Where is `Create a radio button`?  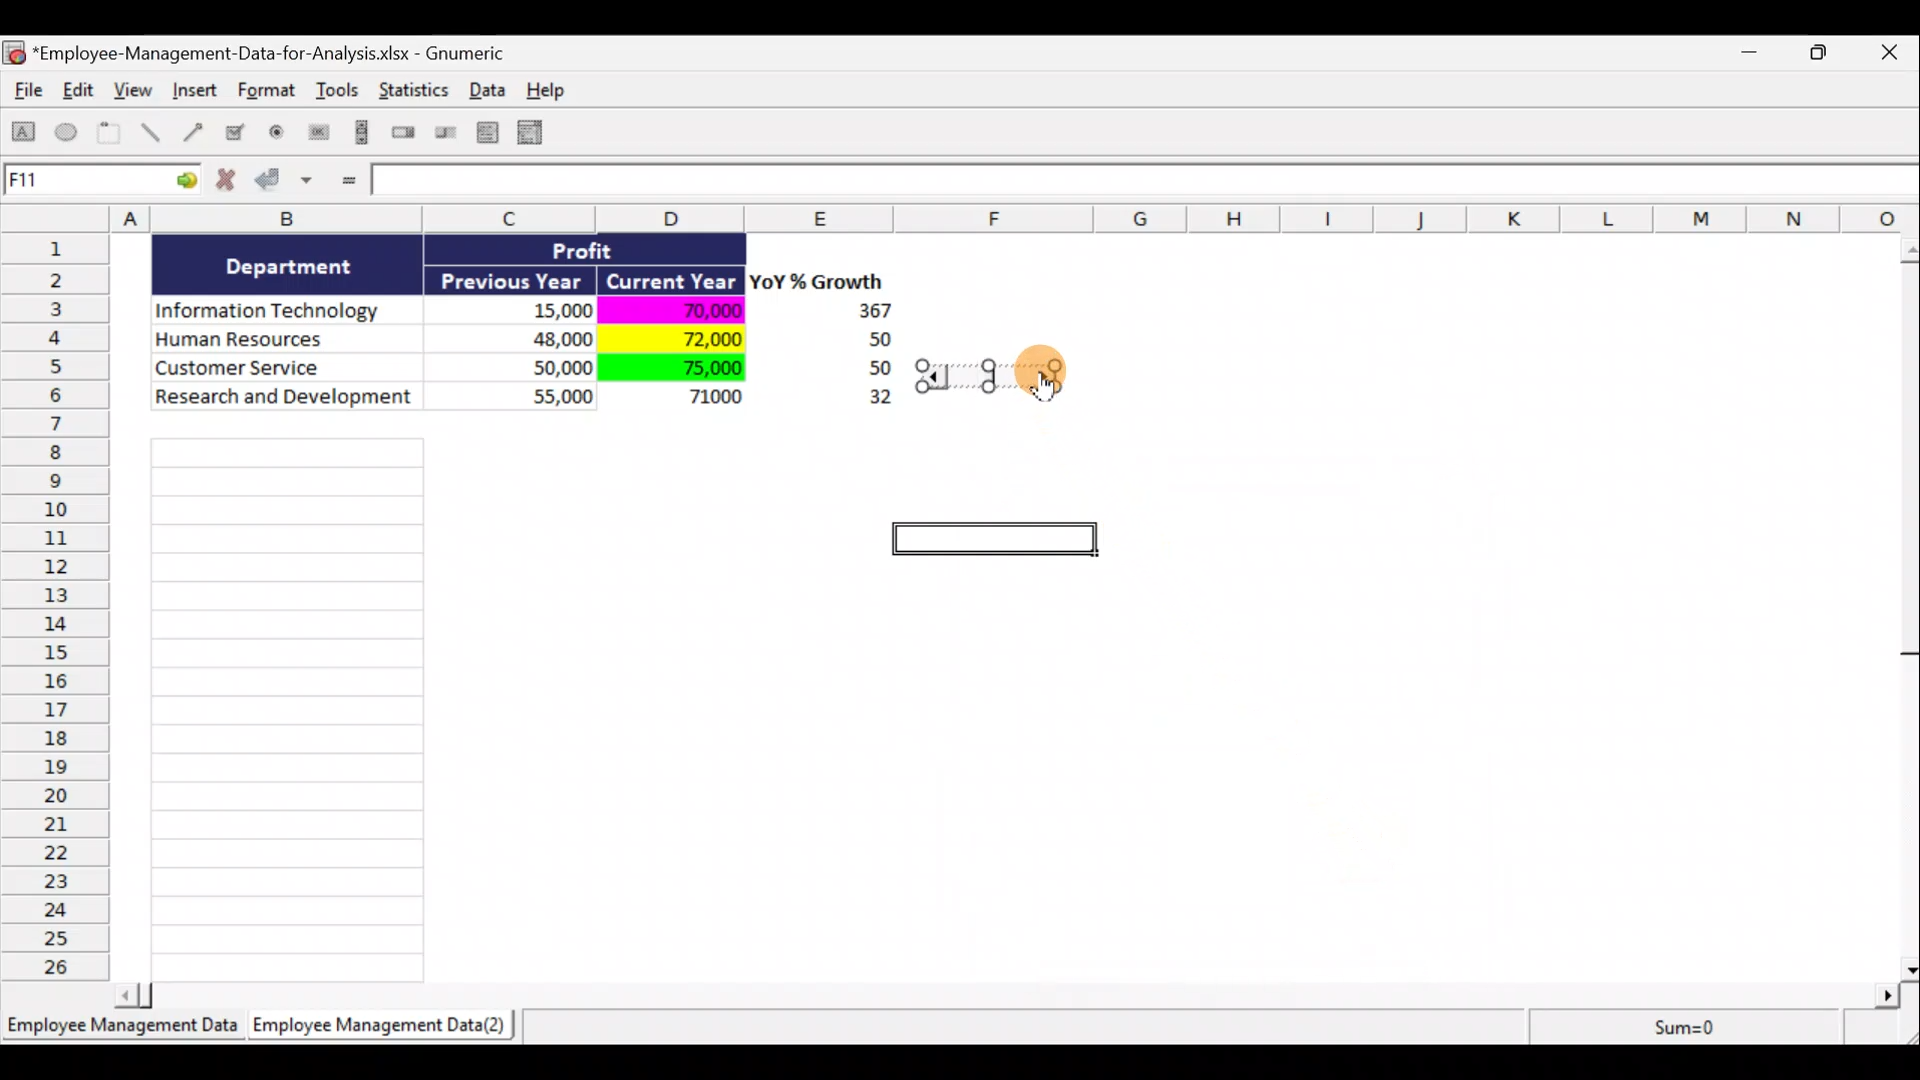
Create a radio button is located at coordinates (278, 135).